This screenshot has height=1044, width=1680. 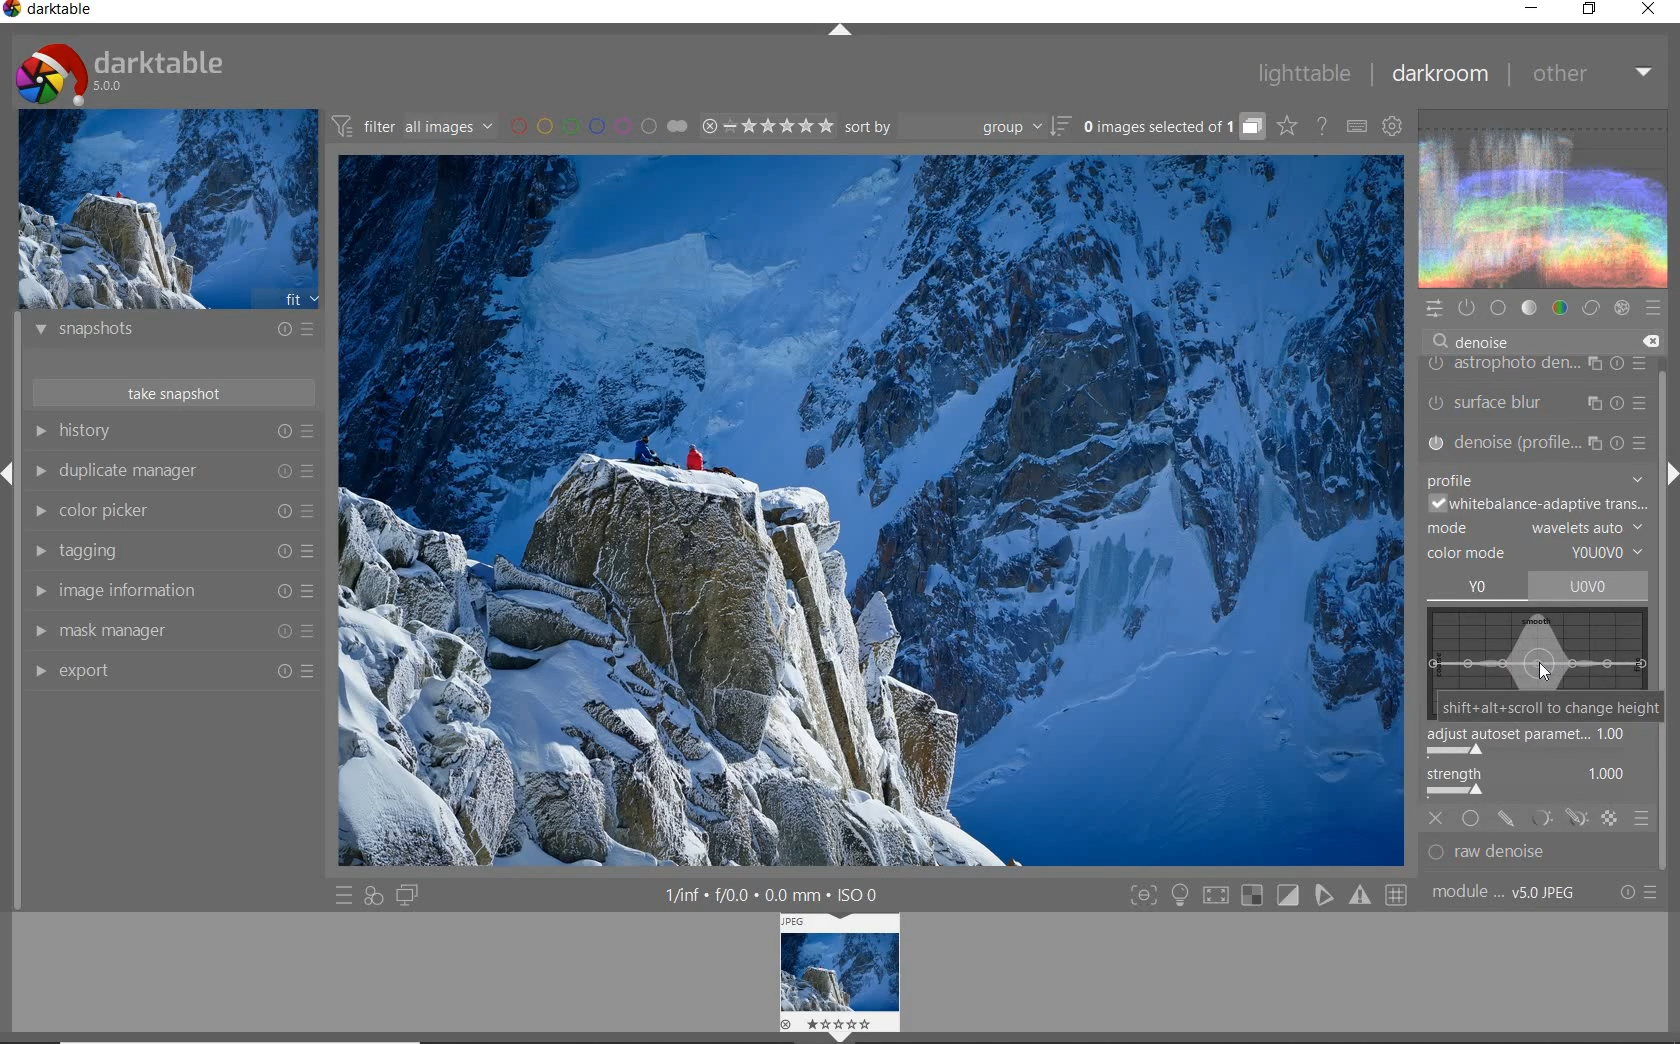 What do you see at coordinates (1498, 307) in the screenshot?
I see `base` at bounding box center [1498, 307].